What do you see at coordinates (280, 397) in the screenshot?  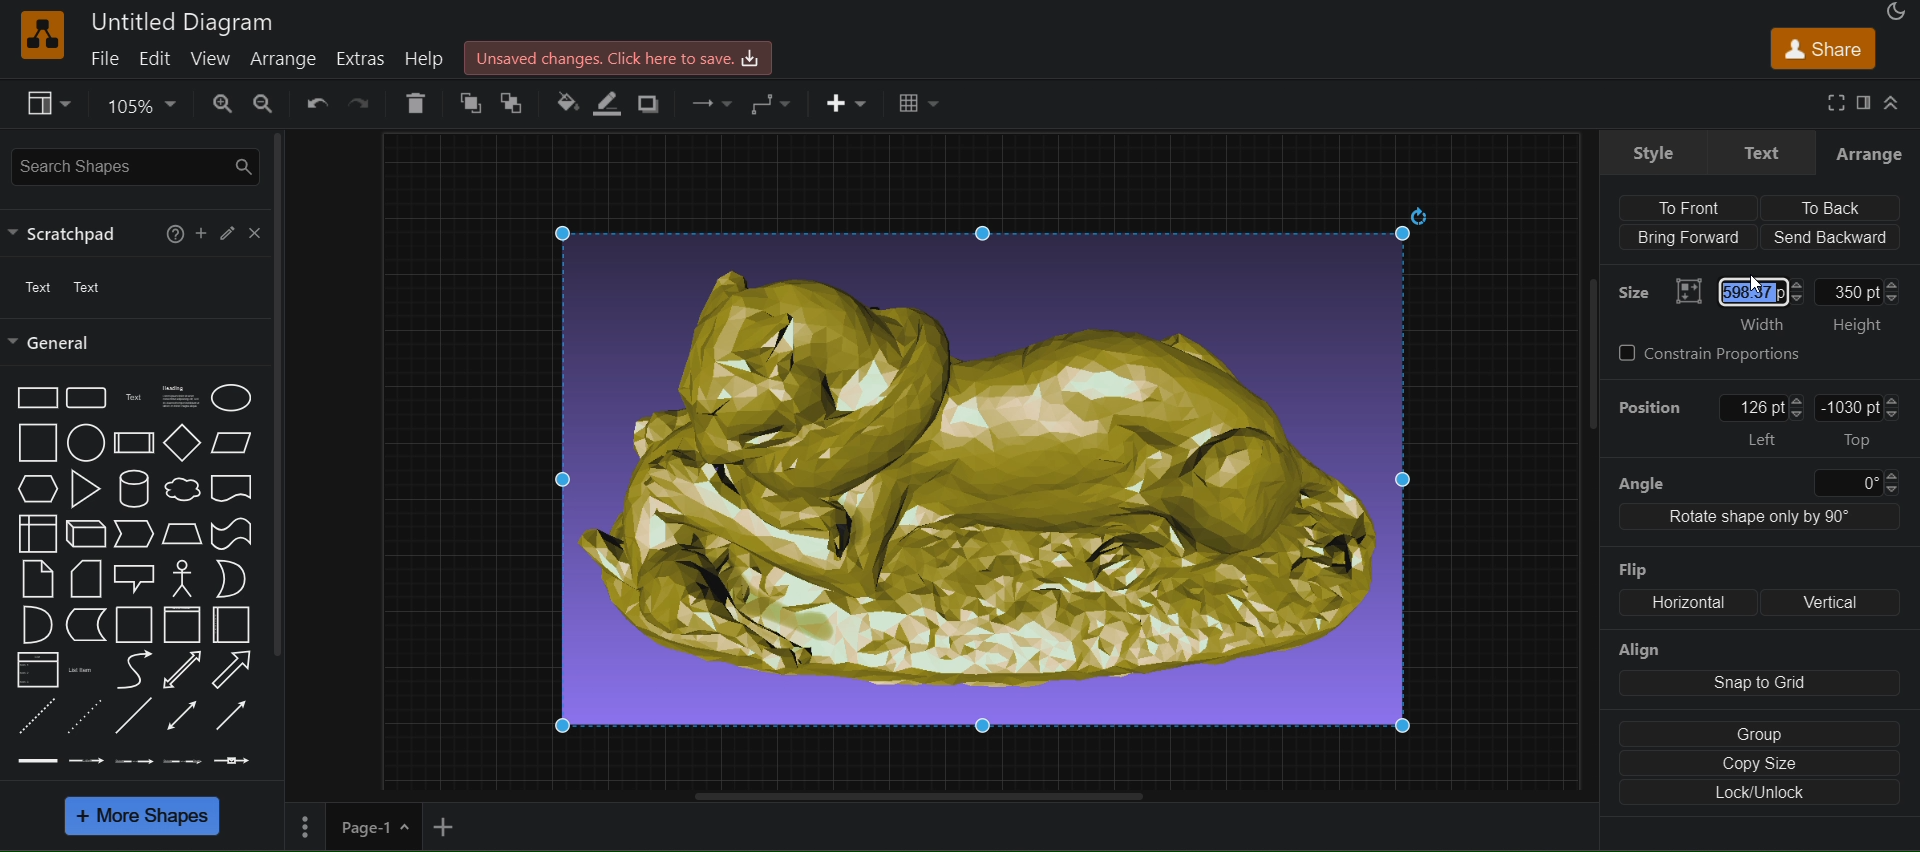 I see `scrollbar` at bounding box center [280, 397].